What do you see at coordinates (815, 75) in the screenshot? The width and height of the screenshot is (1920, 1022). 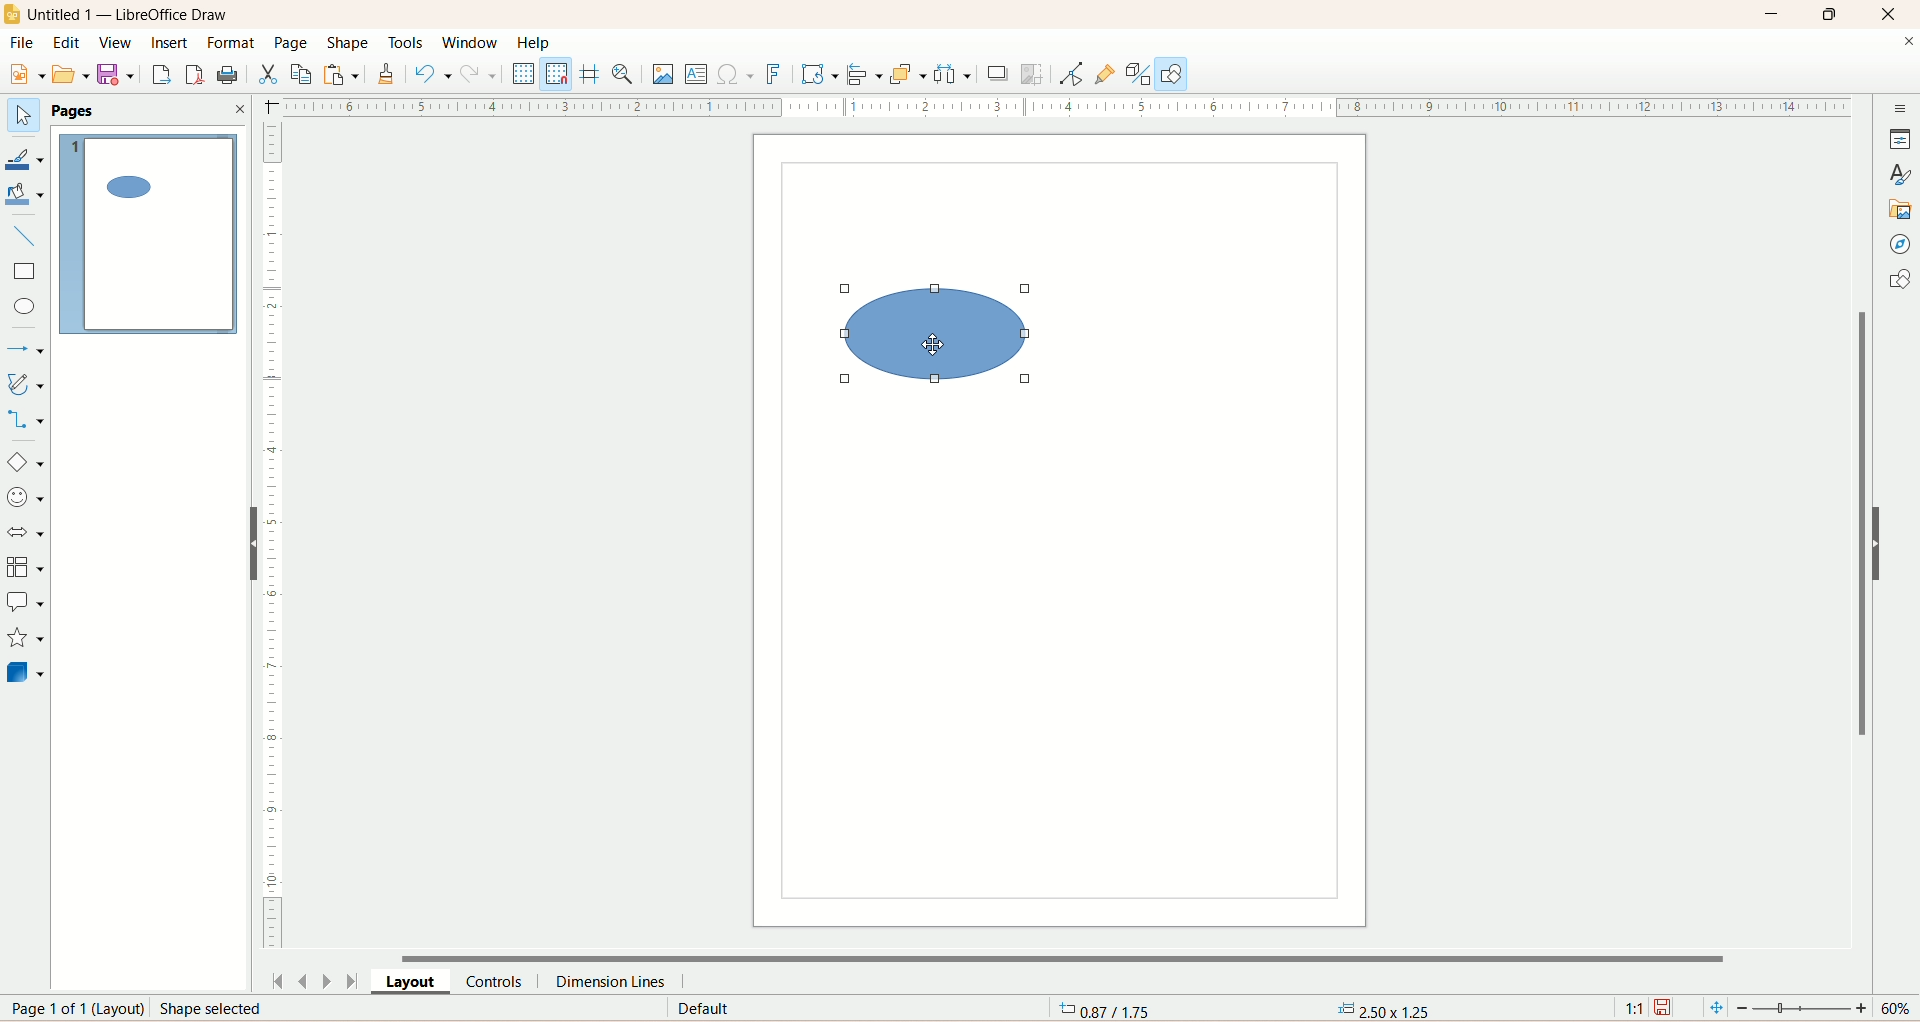 I see `transform` at bounding box center [815, 75].